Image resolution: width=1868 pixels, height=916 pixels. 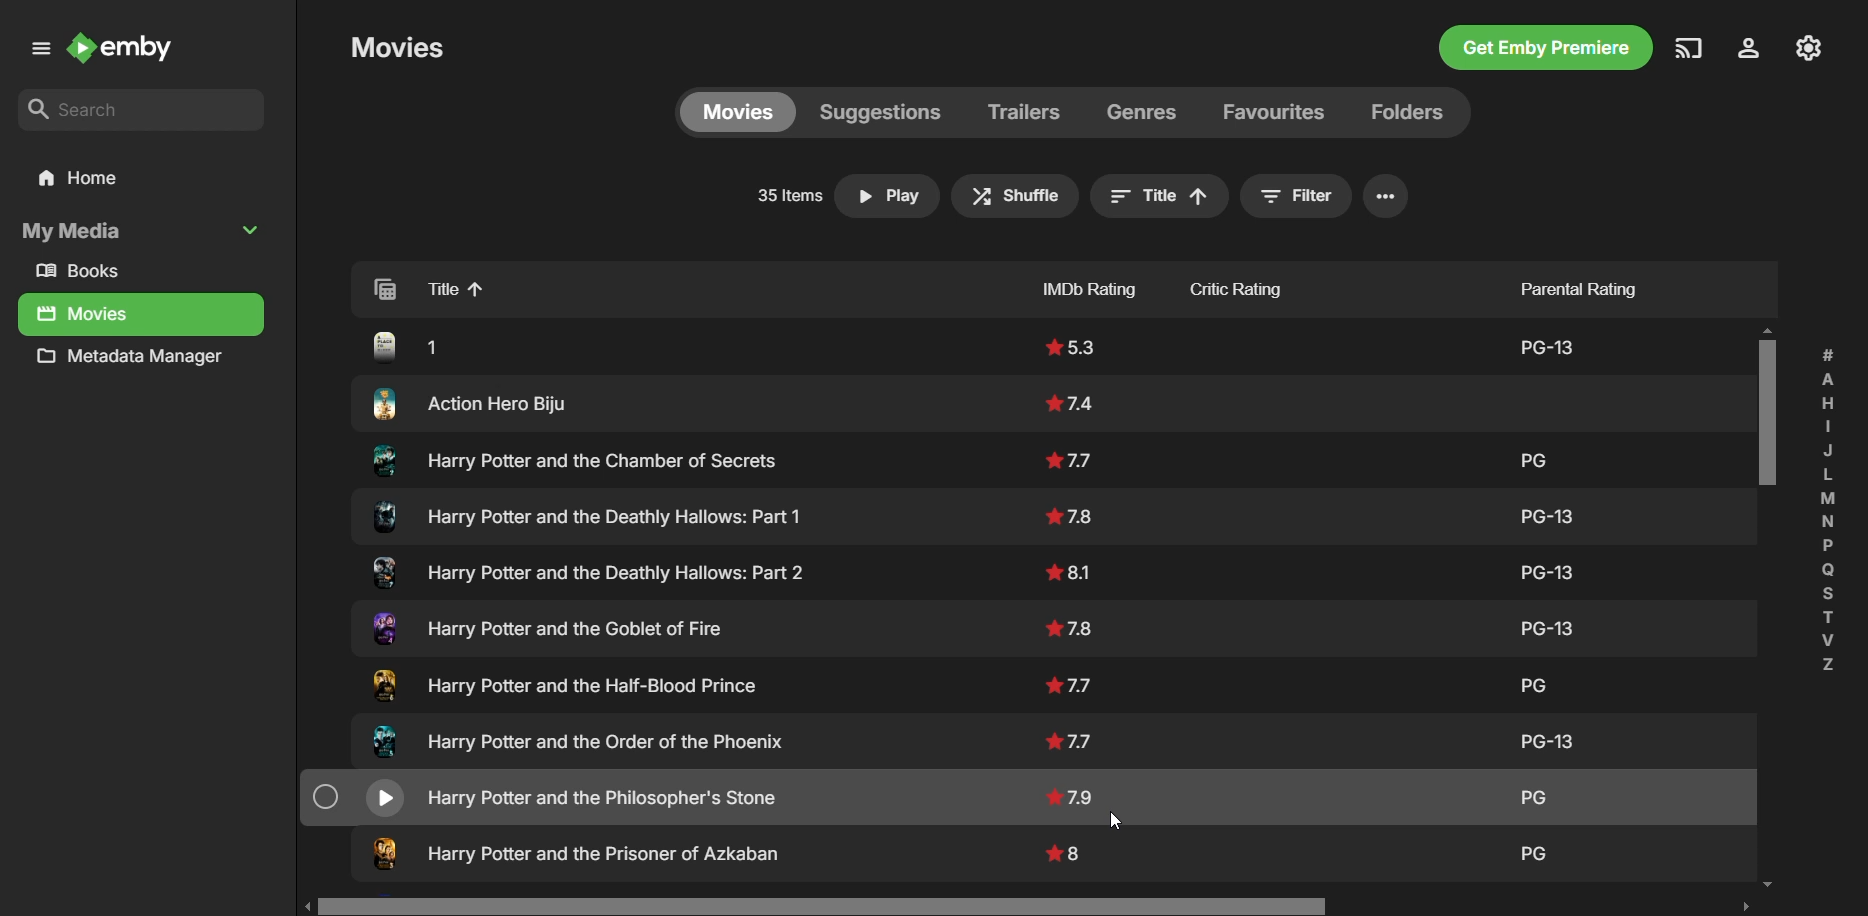 I want to click on Home, so click(x=139, y=179).